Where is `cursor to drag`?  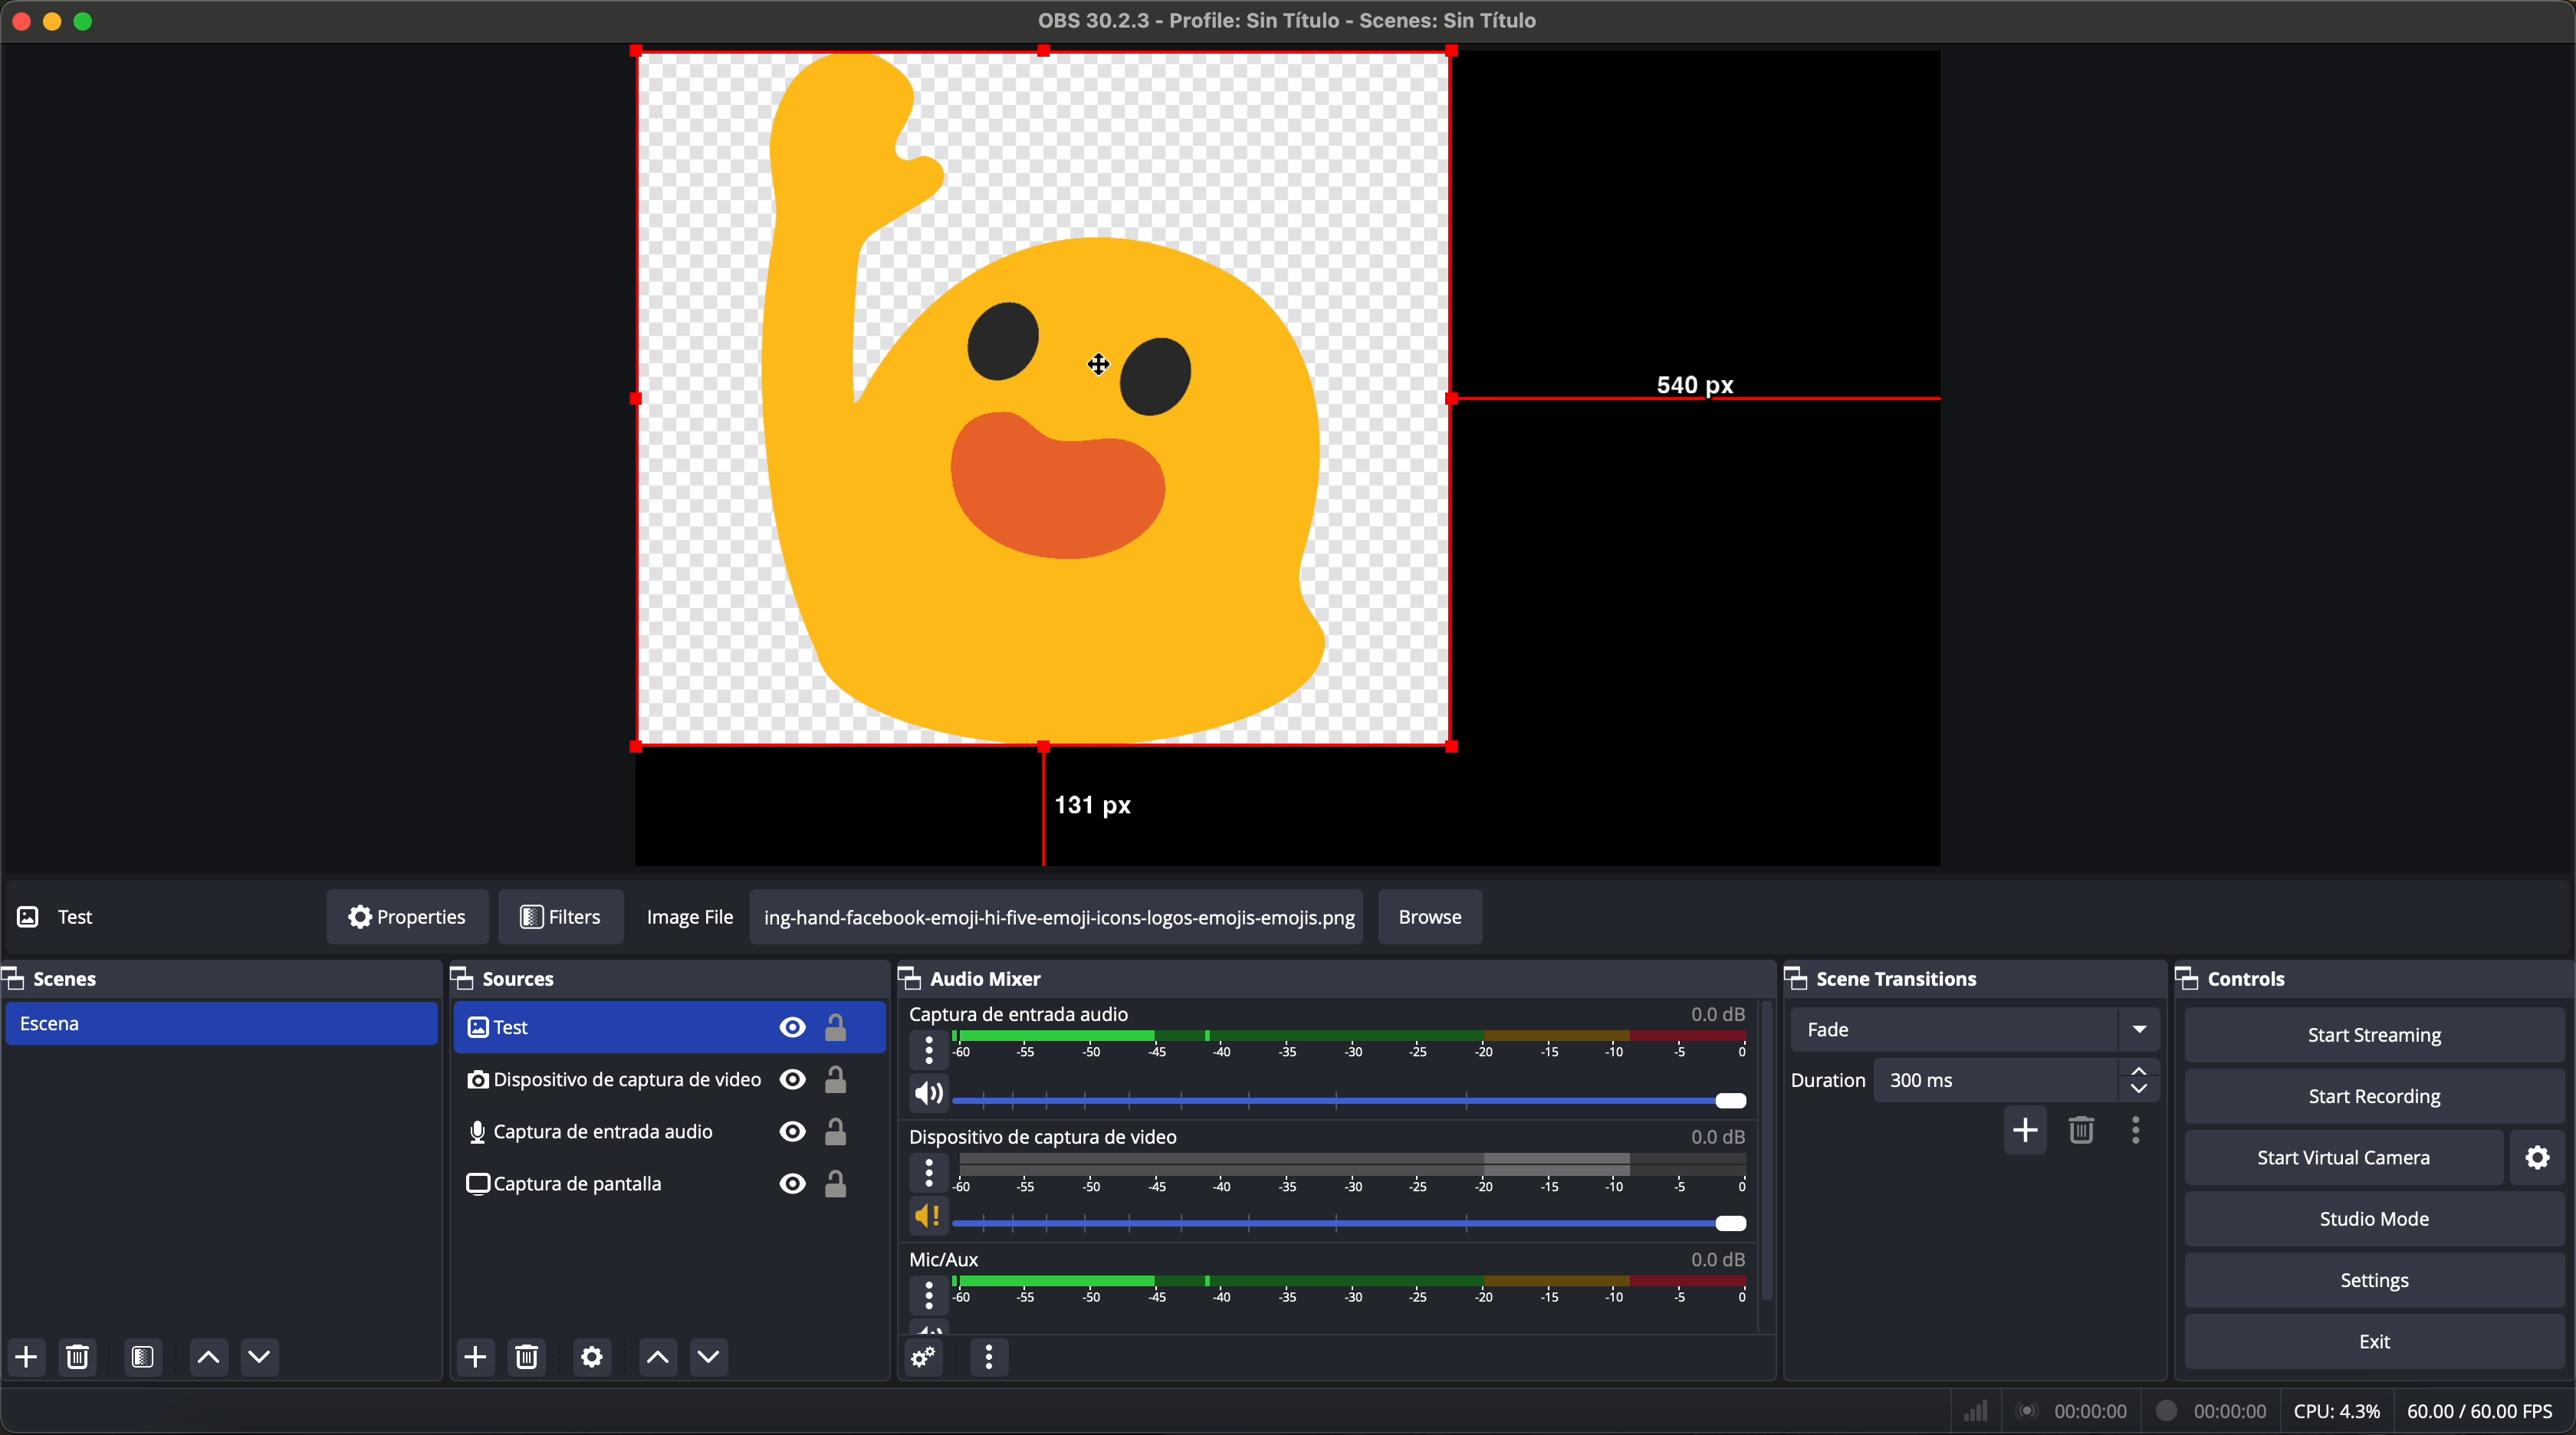 cursor to drag is located at coordinates (1099, 361).